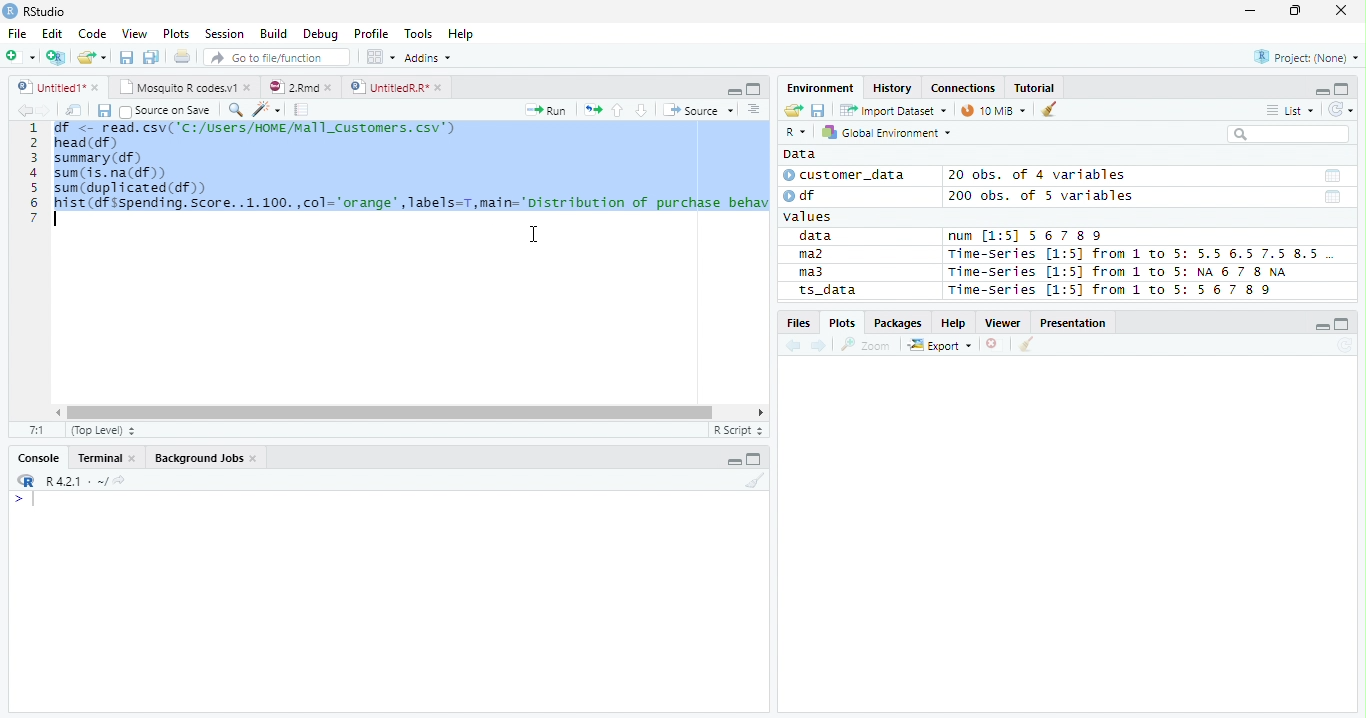  I want to click on data, so click(819, 237).